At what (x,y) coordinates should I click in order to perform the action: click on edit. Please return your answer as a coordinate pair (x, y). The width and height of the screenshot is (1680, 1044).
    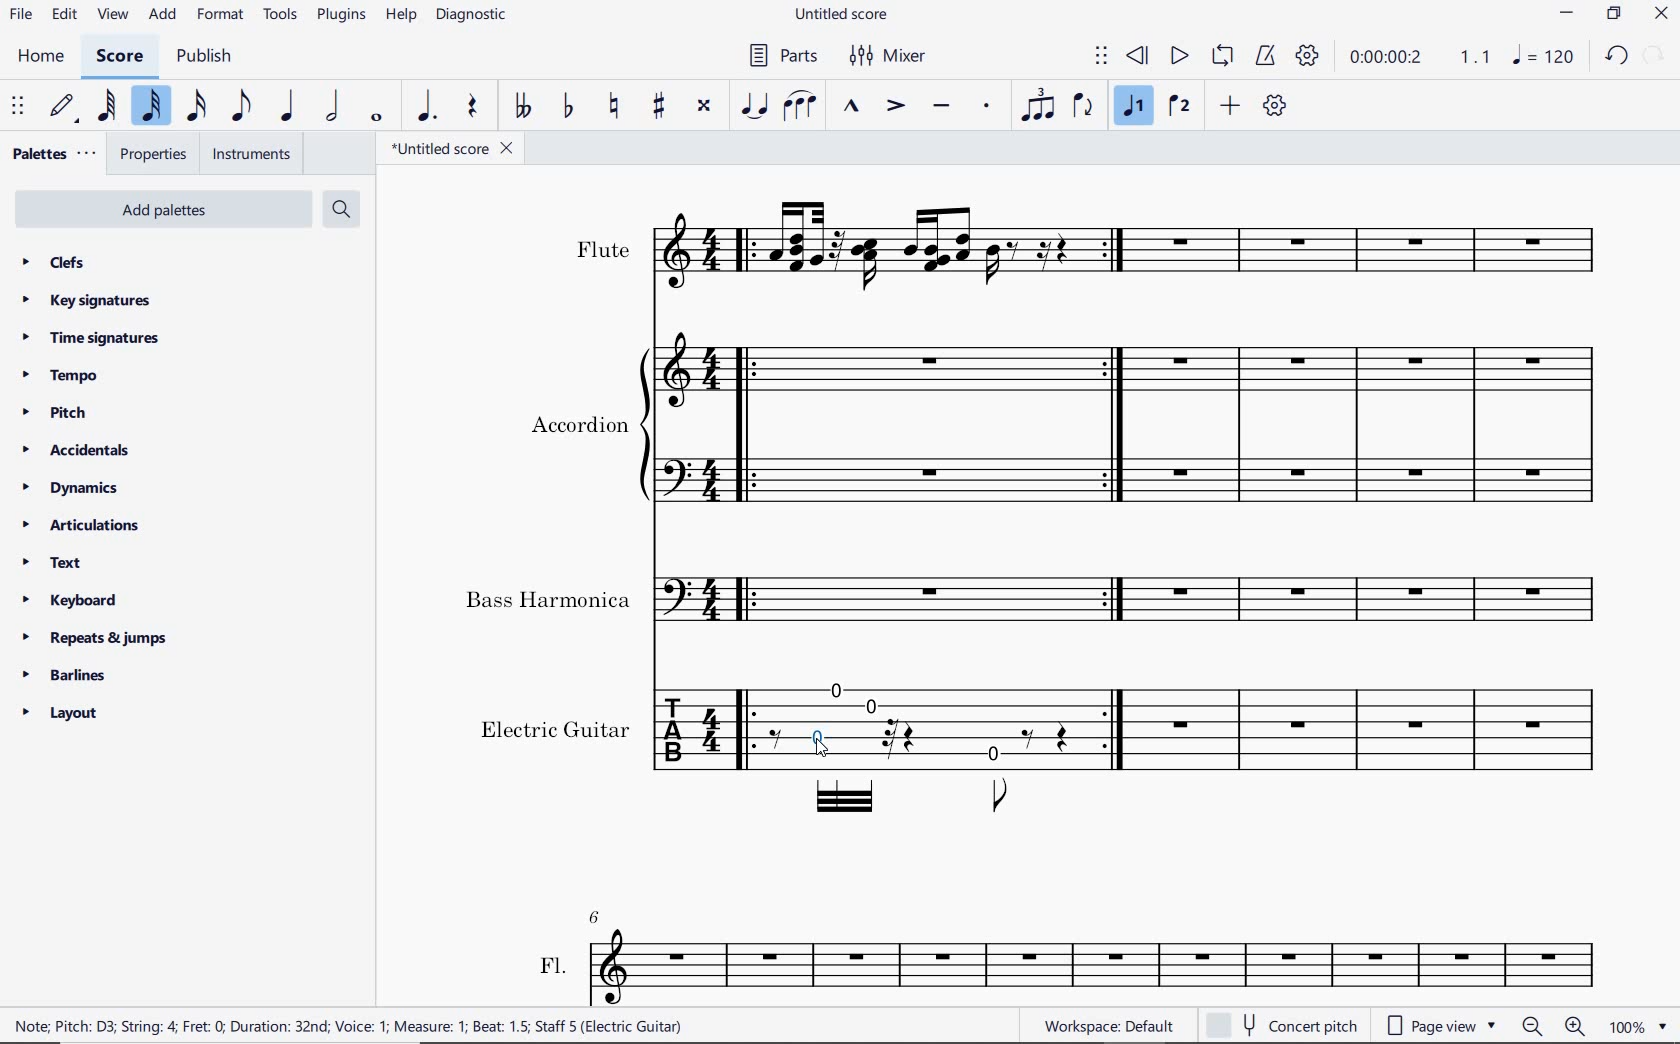
    Looking at the image, I should click on (64, 17).